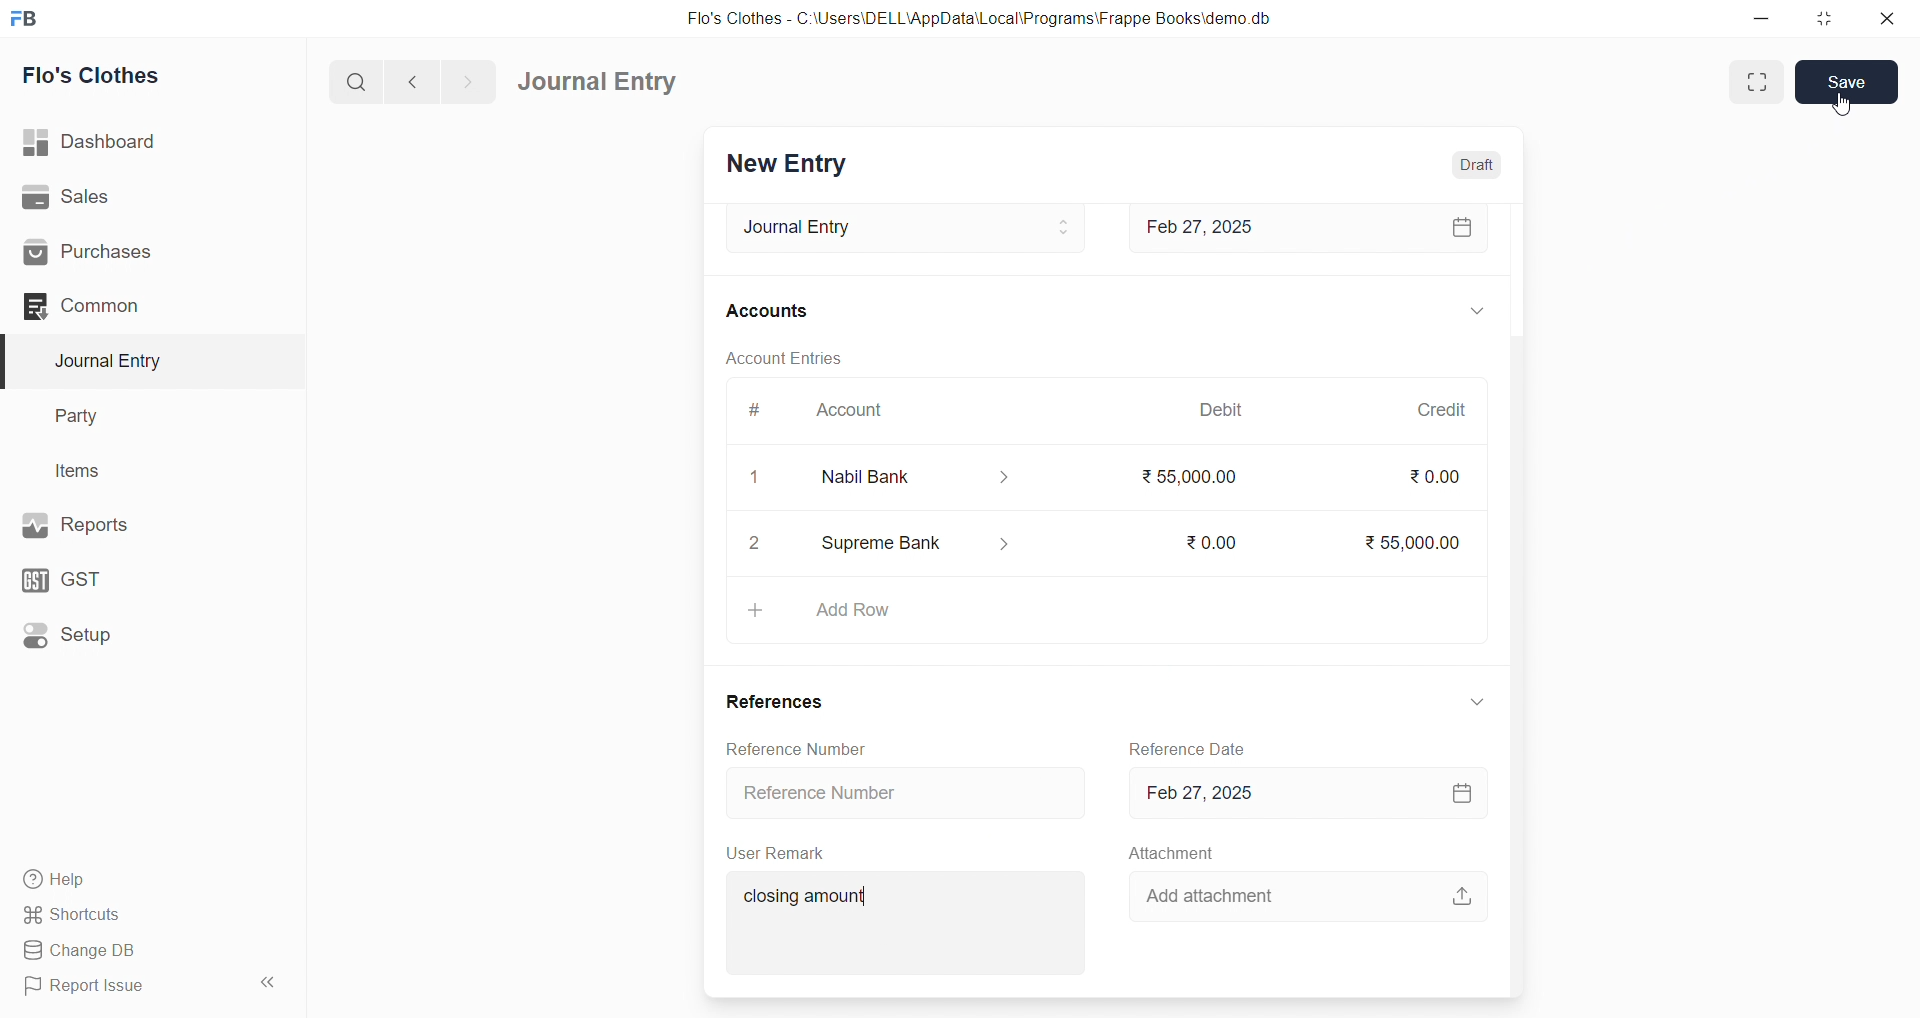 Image resolution: width=1920 pixels, height=1018 pixels. Describe the element at coordinates (899, 228) in the screenshot. I see `Journal Entry` at that location.